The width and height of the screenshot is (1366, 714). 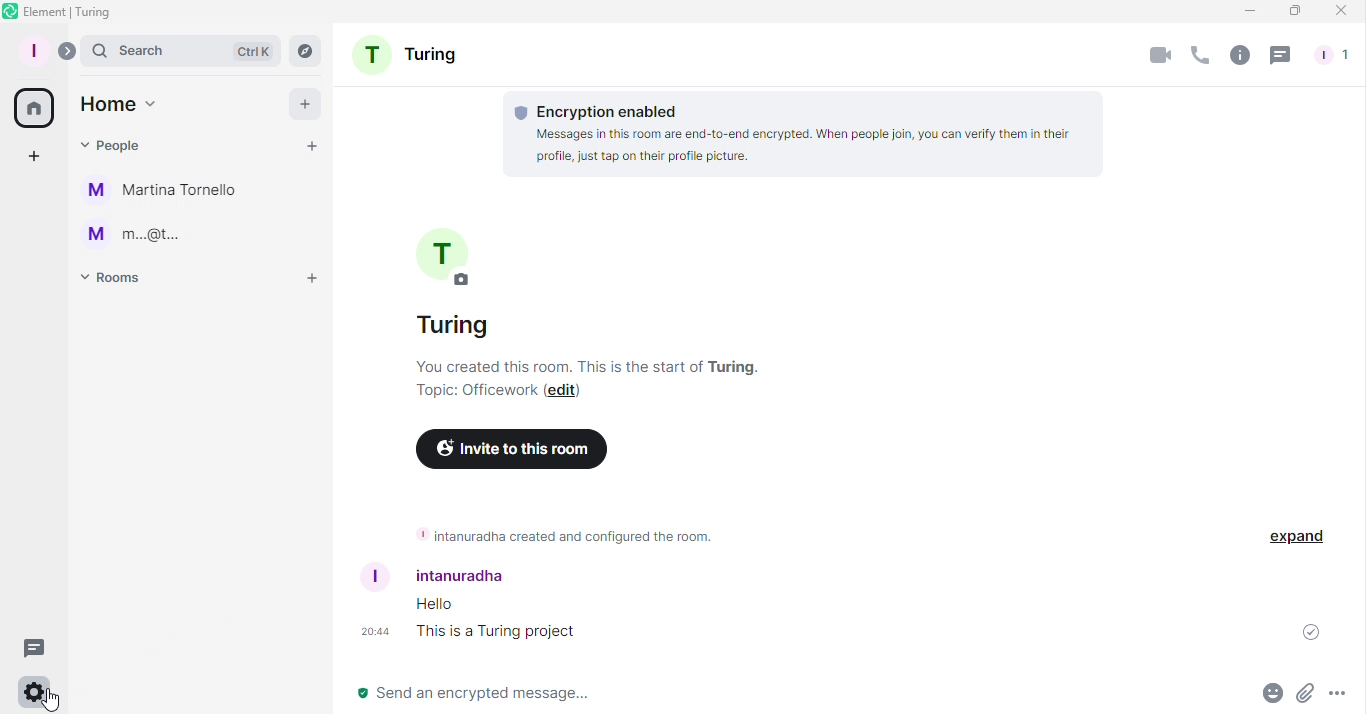 What do you see at coordinates (568, 391) in the screenshot?
I see `Edit` at bounding box center [568, 391].